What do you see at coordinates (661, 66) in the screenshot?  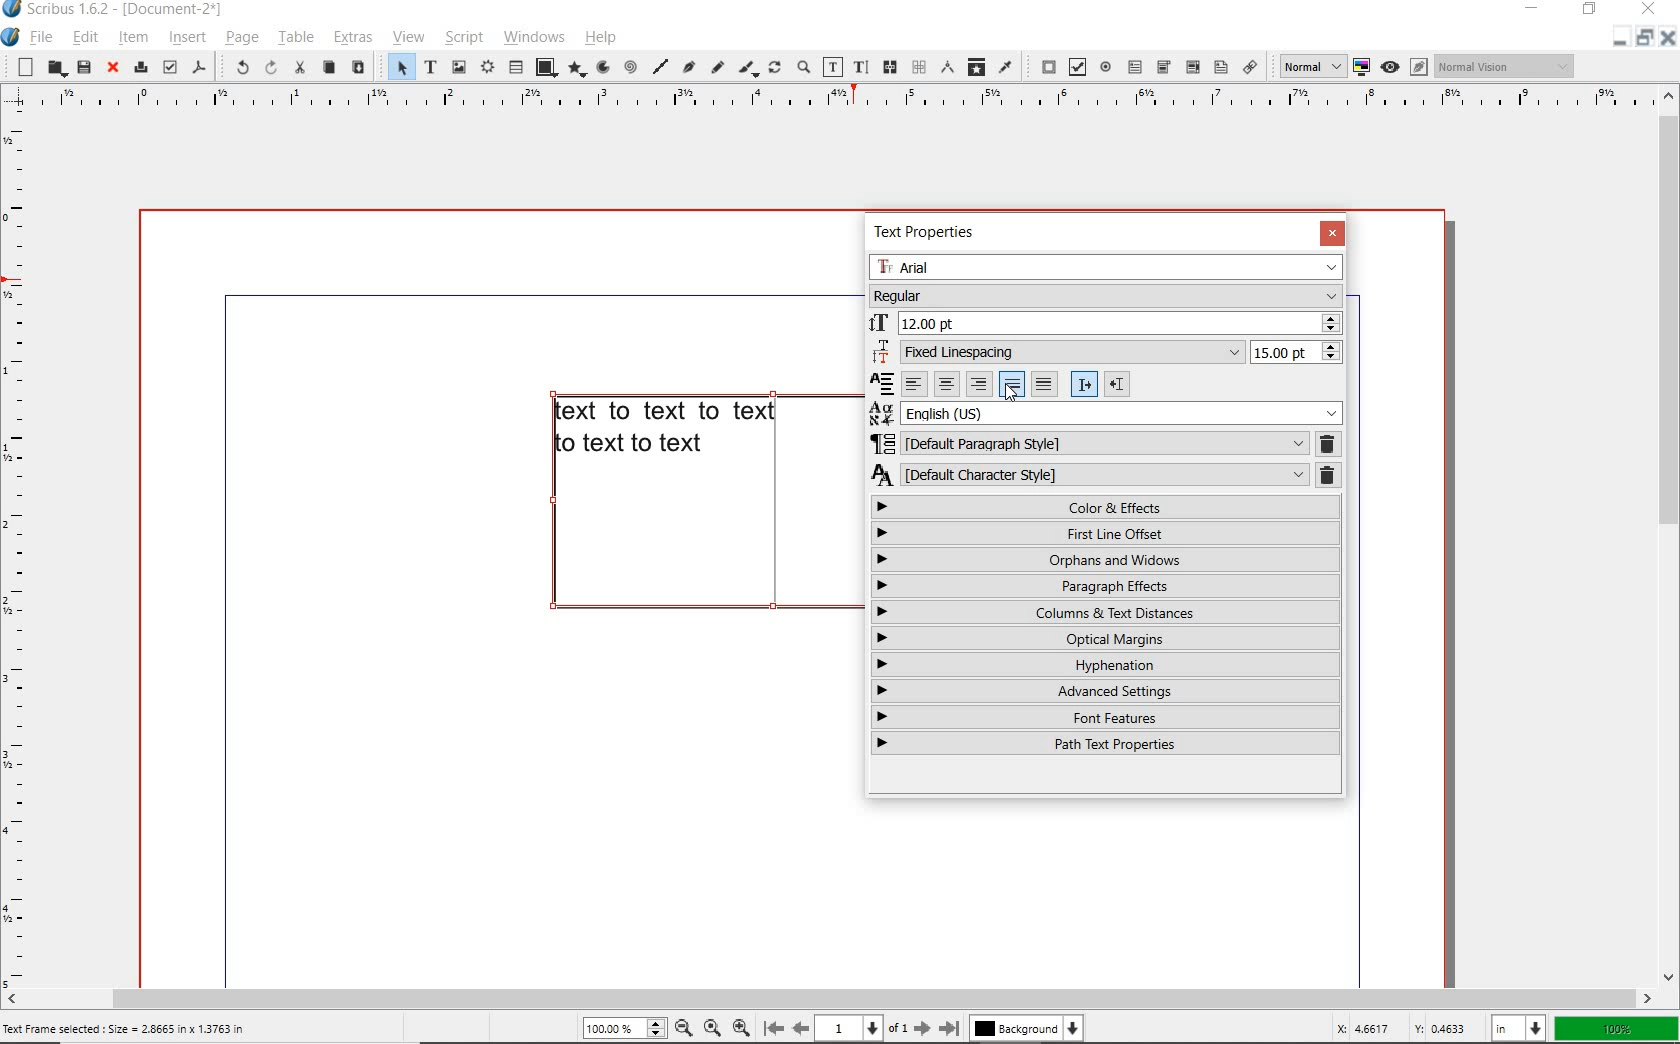 I see `line` at bounding box center [661, 66].